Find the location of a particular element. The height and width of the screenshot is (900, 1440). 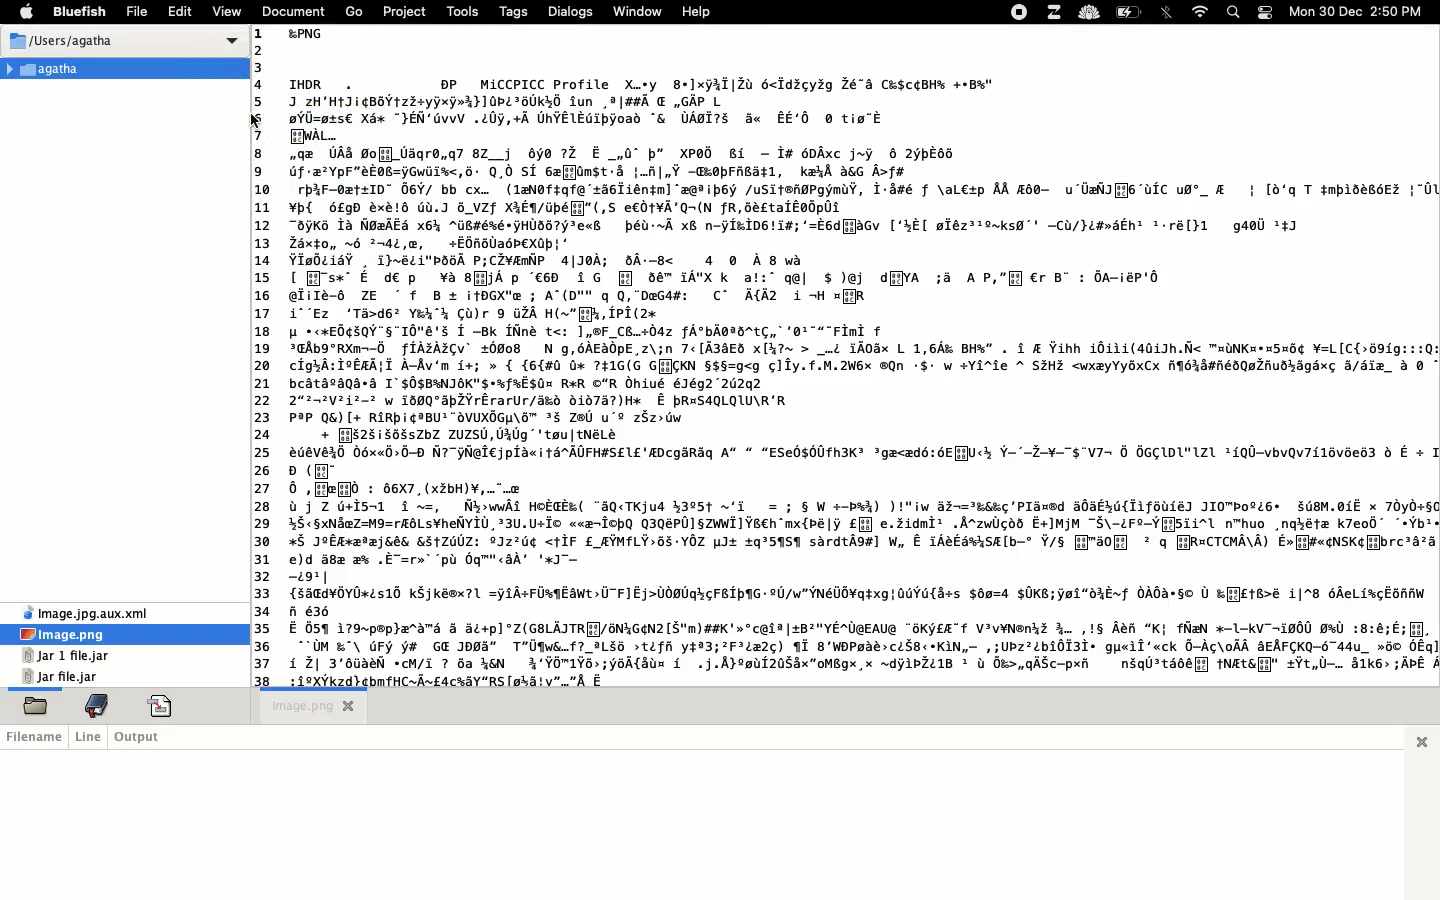

open is located at coordinates (36, 706).